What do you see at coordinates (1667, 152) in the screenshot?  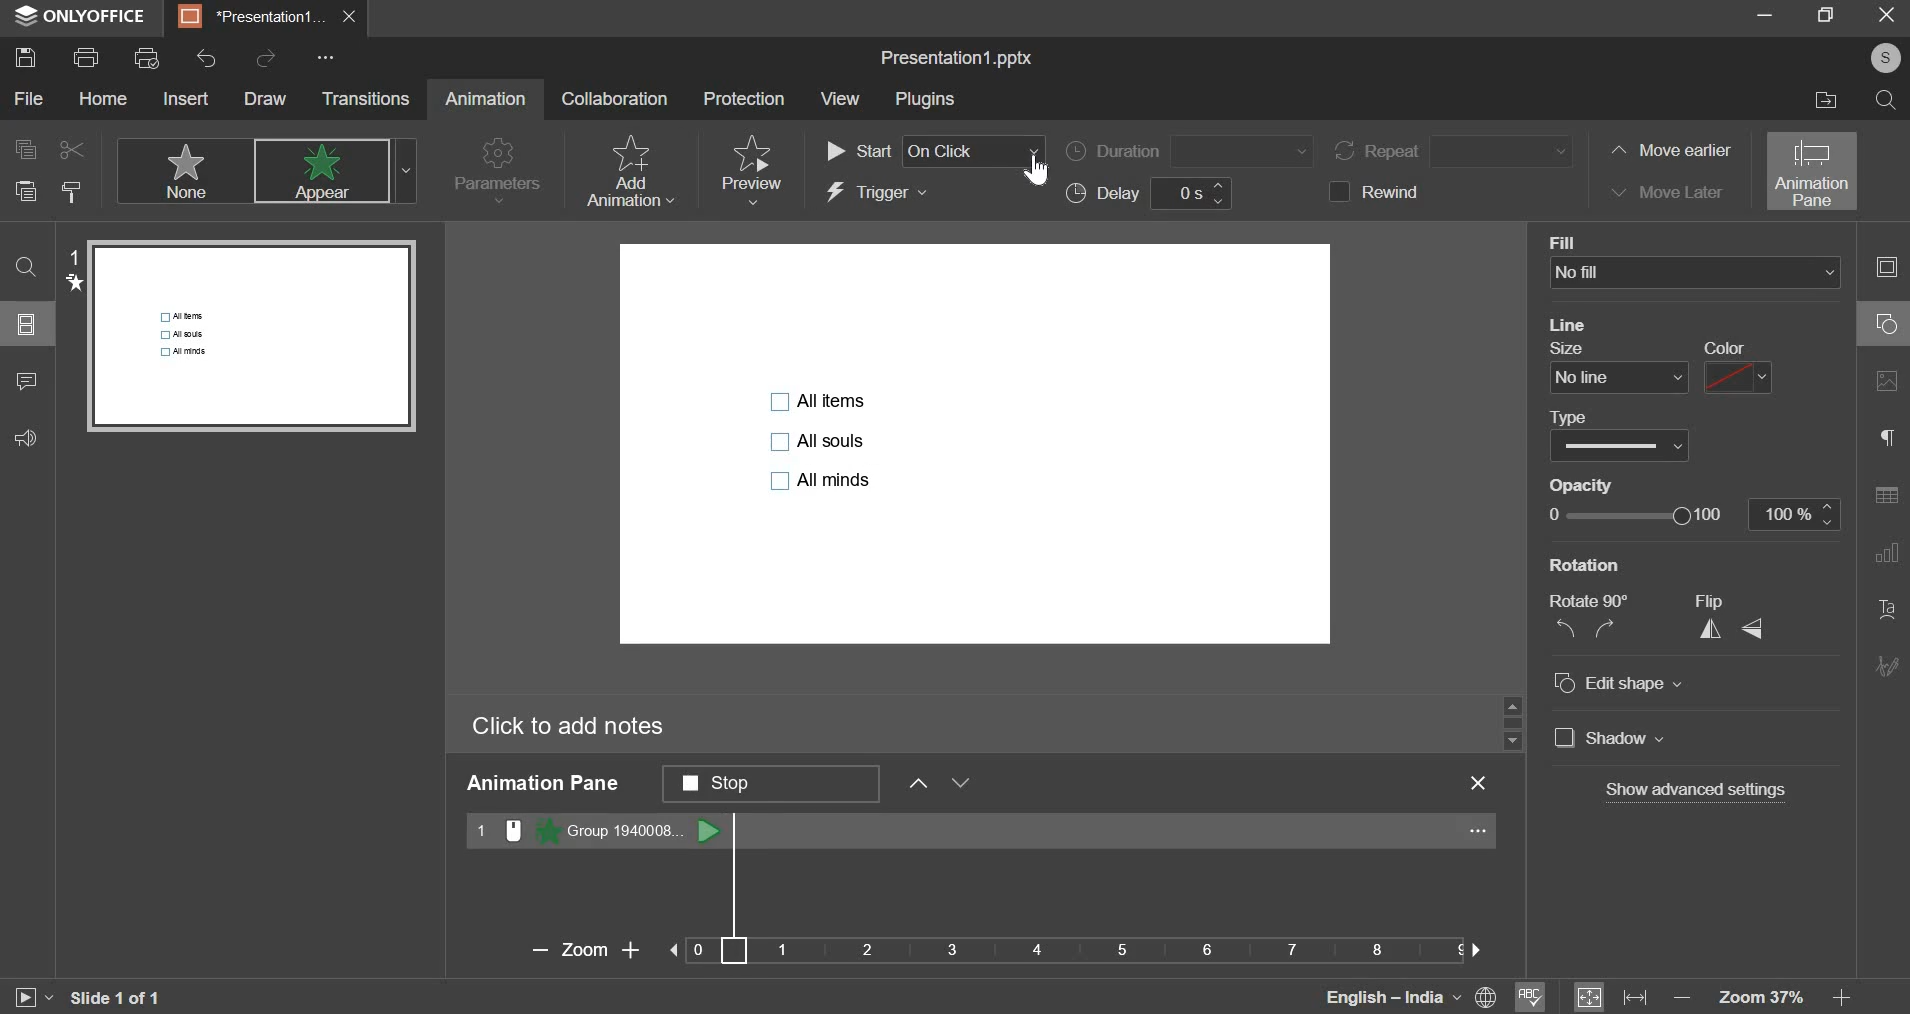 I see `move earlier` at bounding box center [1667, 152].